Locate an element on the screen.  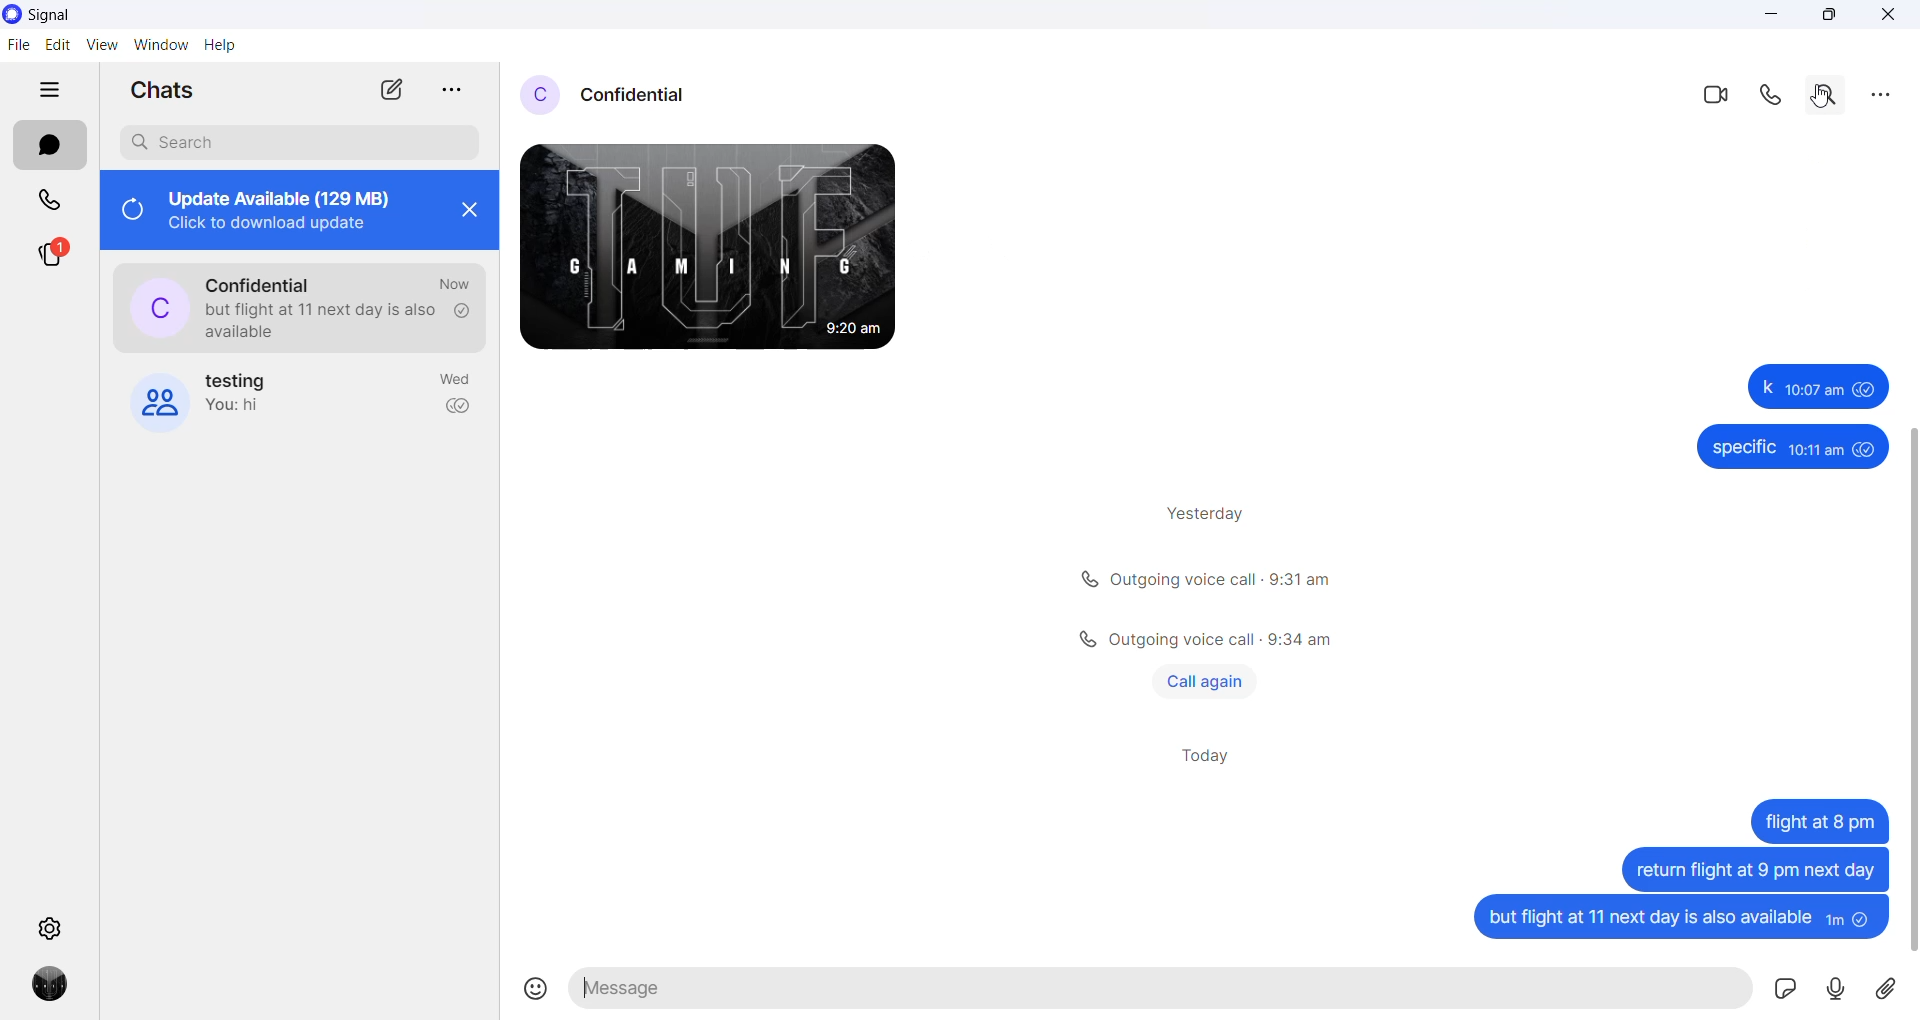
new chat is located at coordinates (389, 88).